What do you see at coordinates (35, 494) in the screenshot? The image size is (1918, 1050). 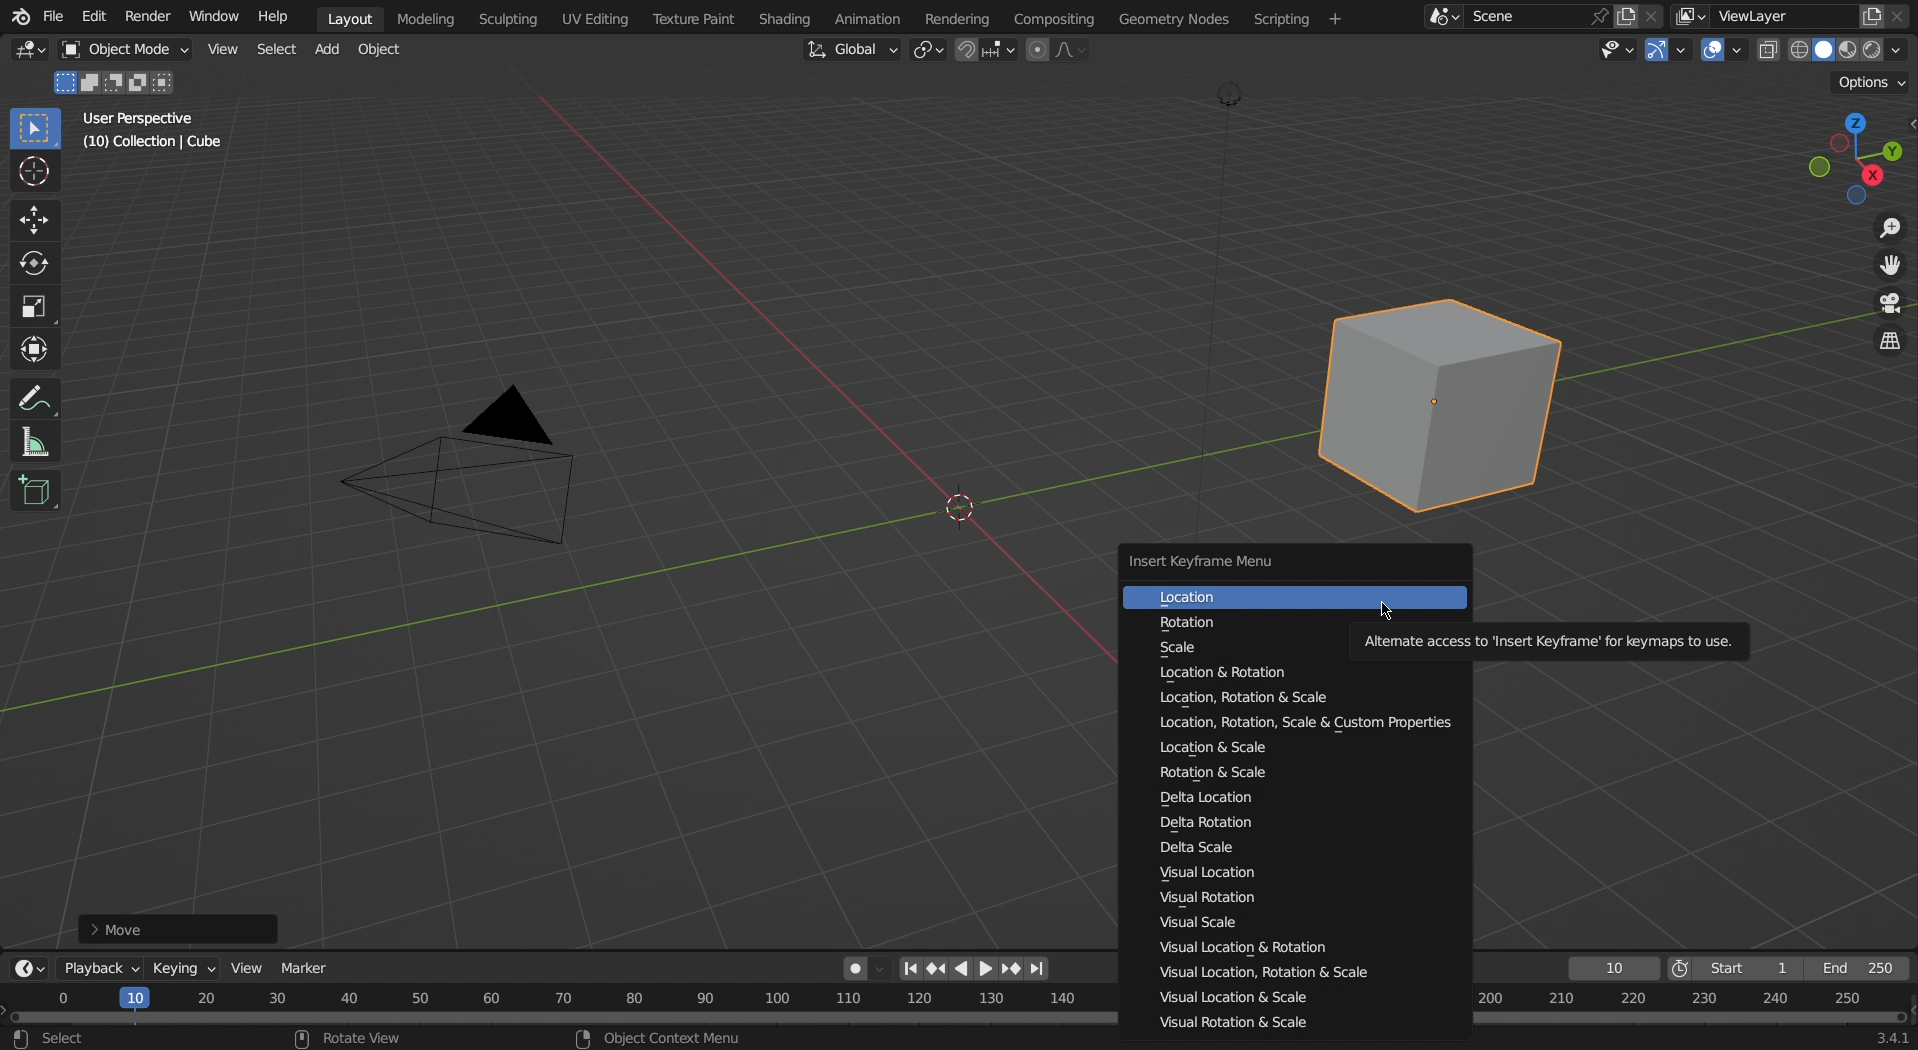 I see `Cube` at bounding box center [35, 494].